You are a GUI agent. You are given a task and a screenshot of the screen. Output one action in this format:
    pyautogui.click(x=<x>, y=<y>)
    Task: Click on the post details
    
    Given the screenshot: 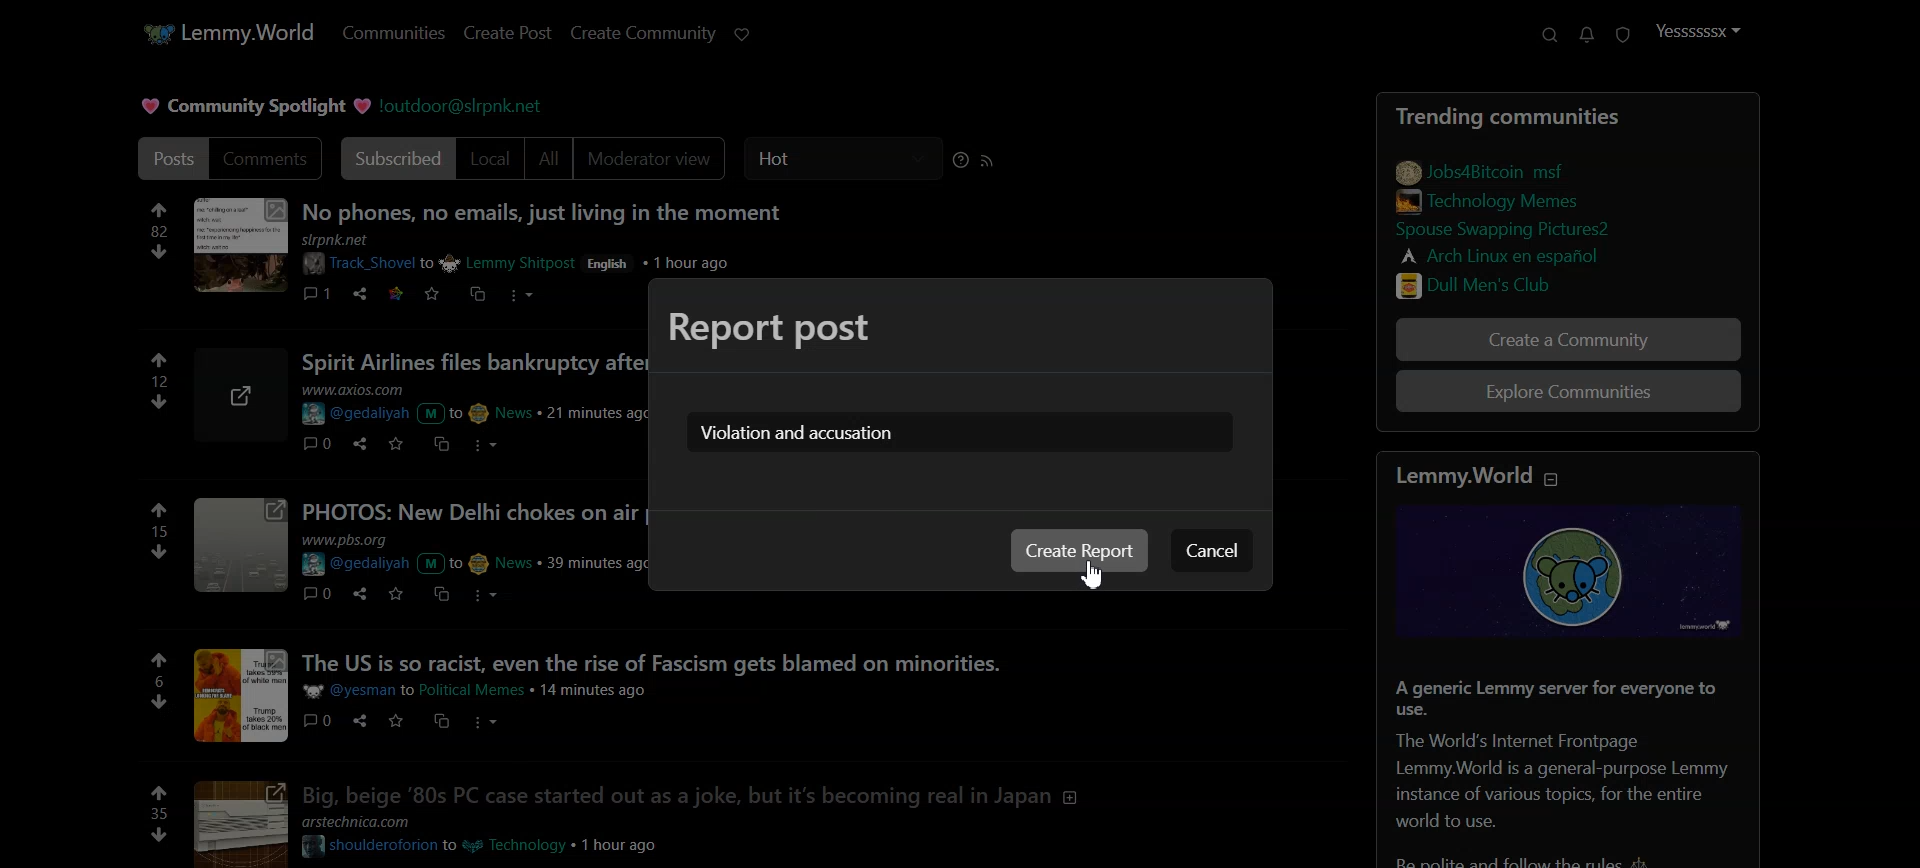 What is the action you would take?
    pyautogui.click(x=497, y=835)
    